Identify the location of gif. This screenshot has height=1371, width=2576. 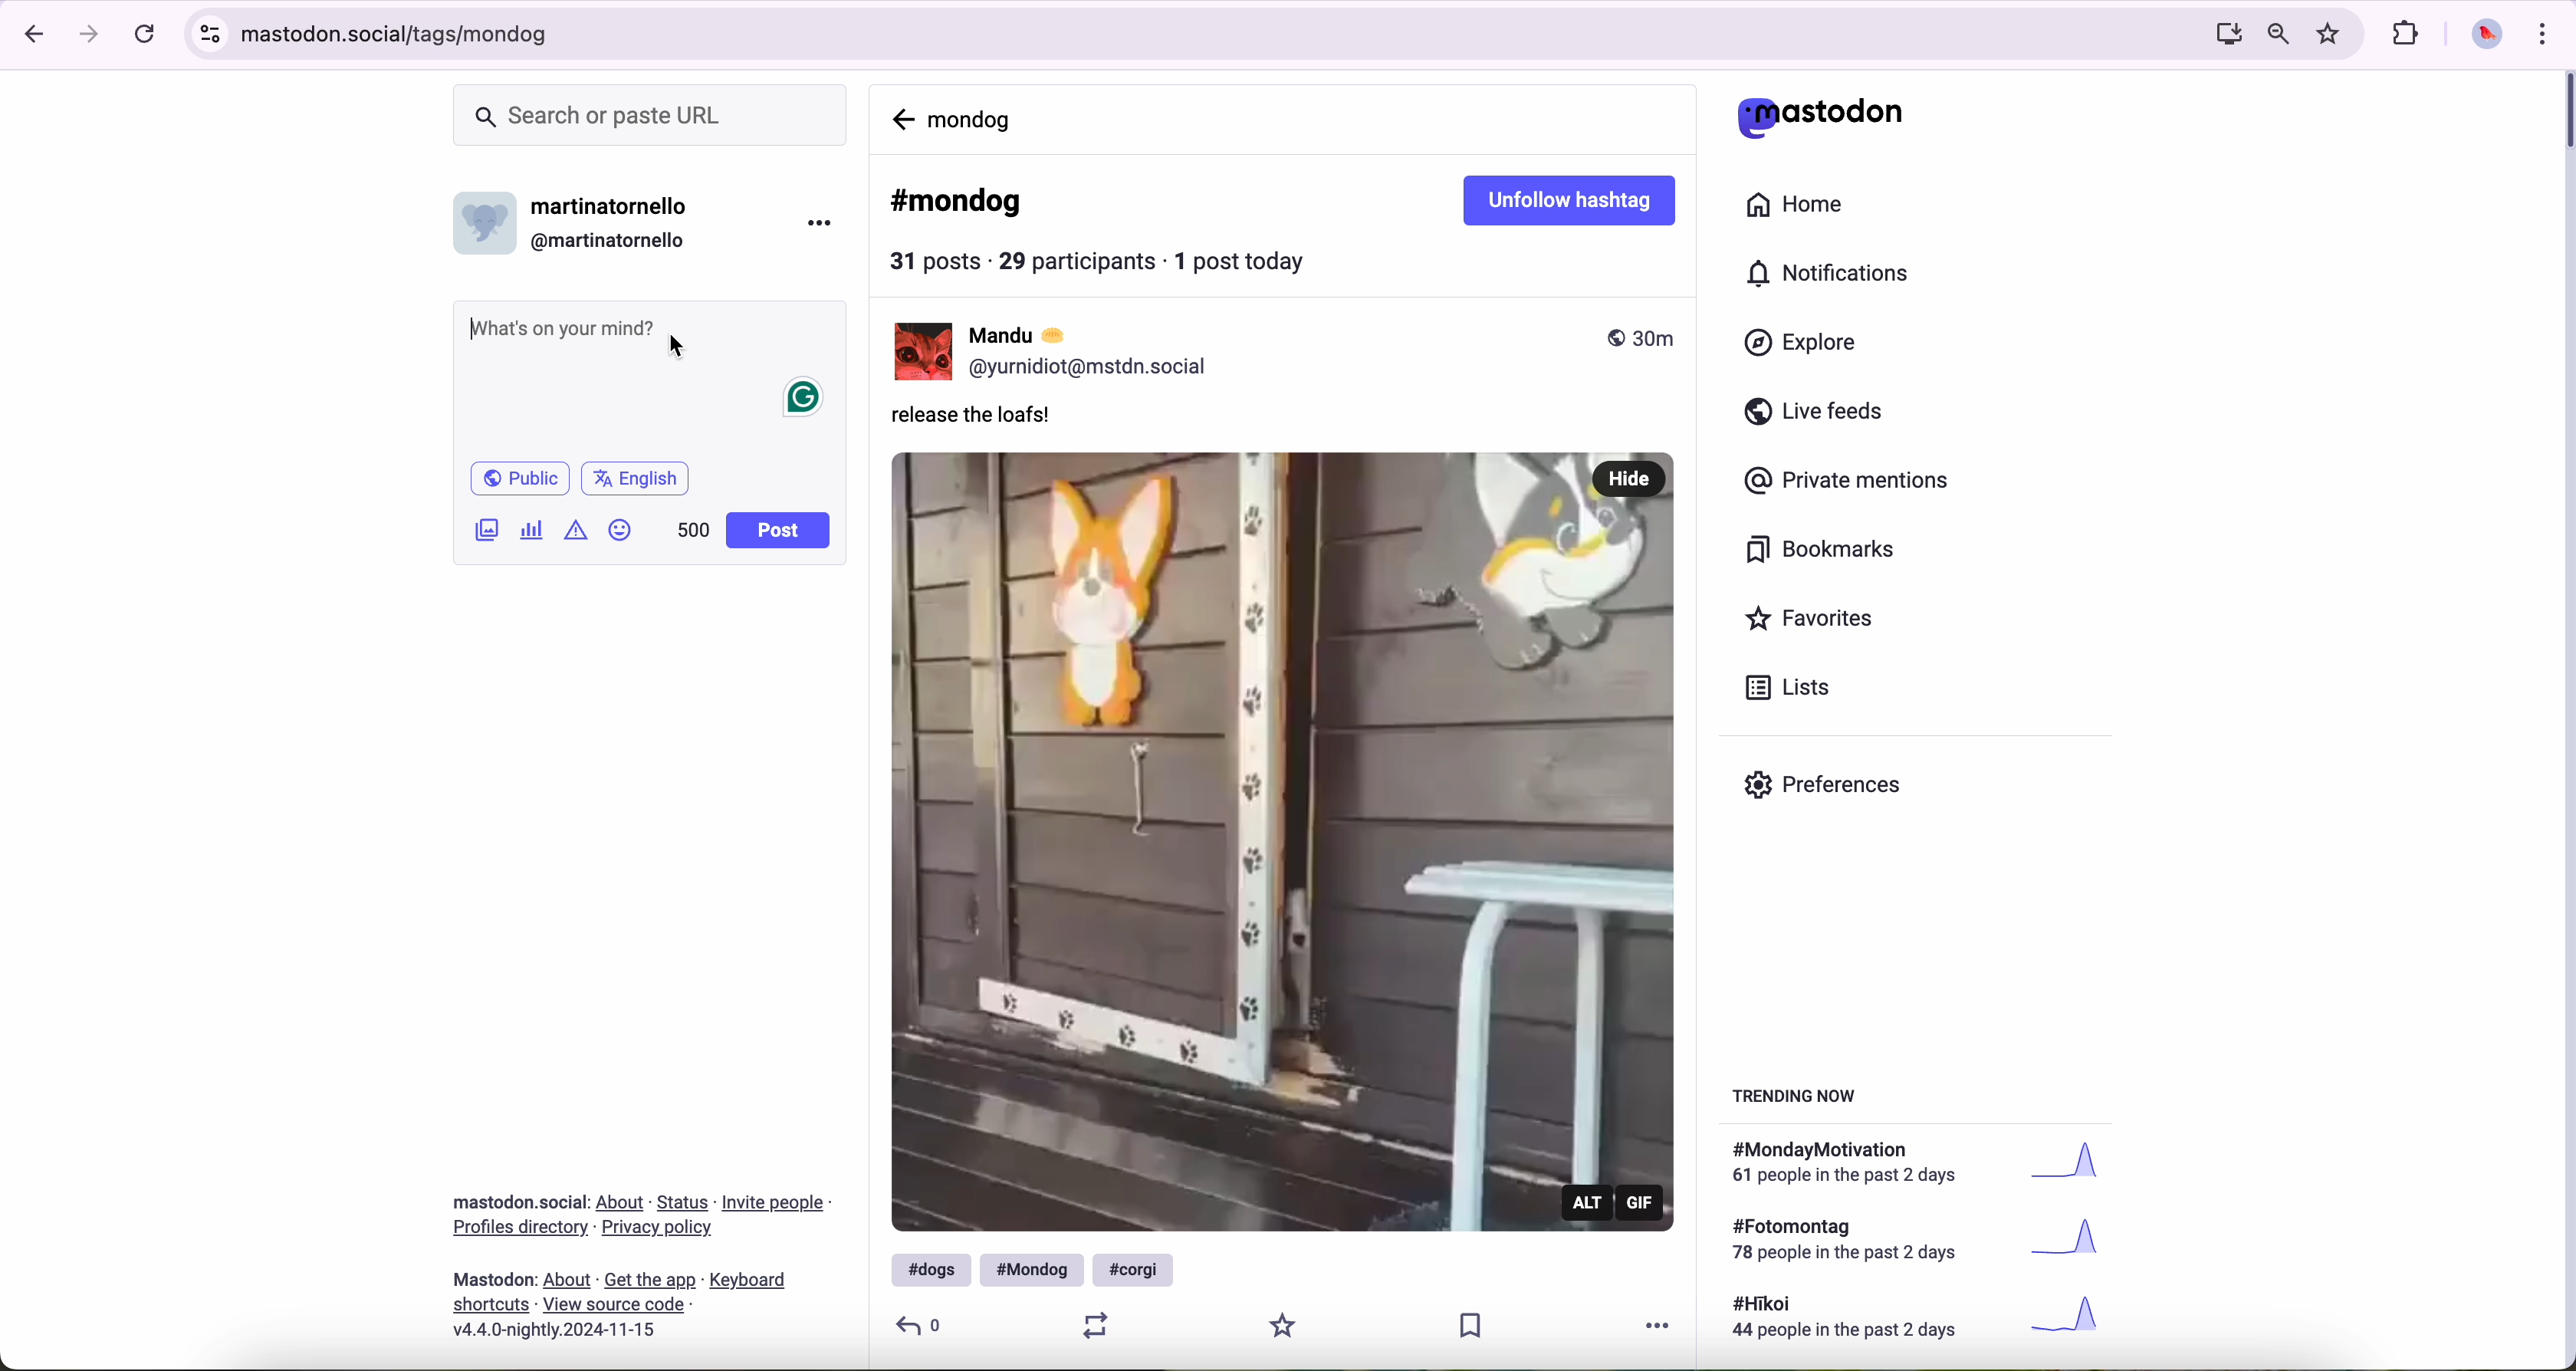
(1643, 1203).